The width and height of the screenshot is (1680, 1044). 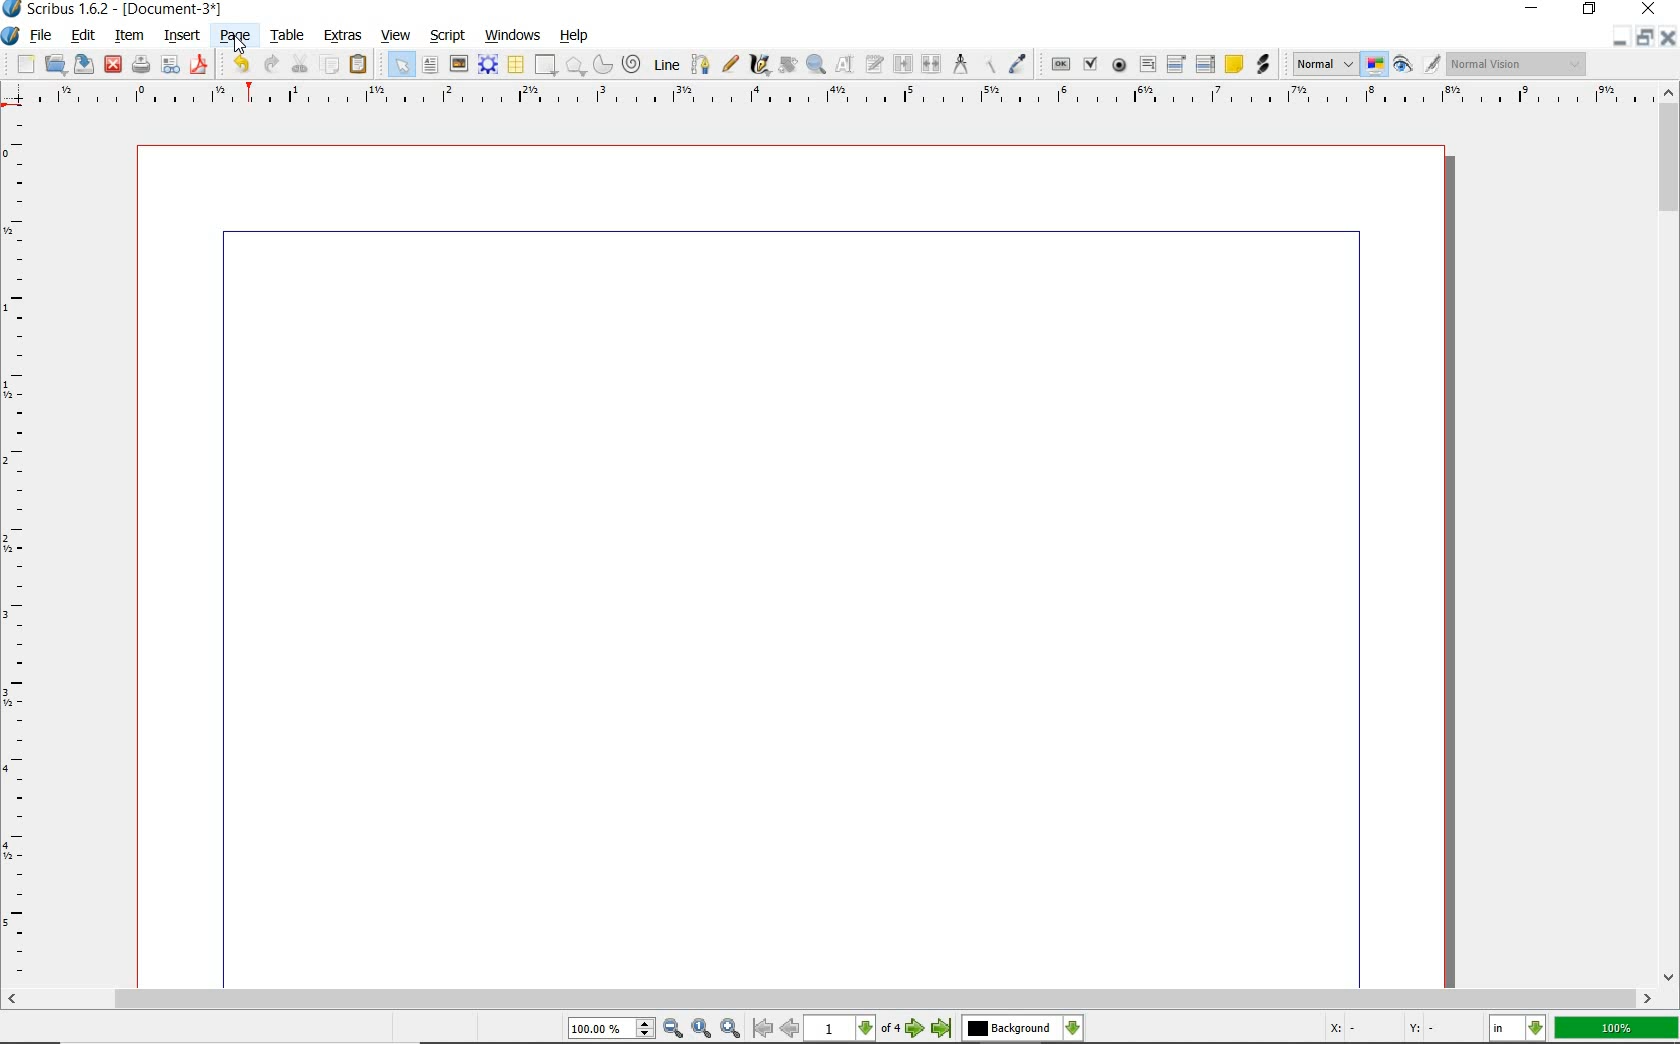 I want to click on rotate item, so click(x=786, y=64).